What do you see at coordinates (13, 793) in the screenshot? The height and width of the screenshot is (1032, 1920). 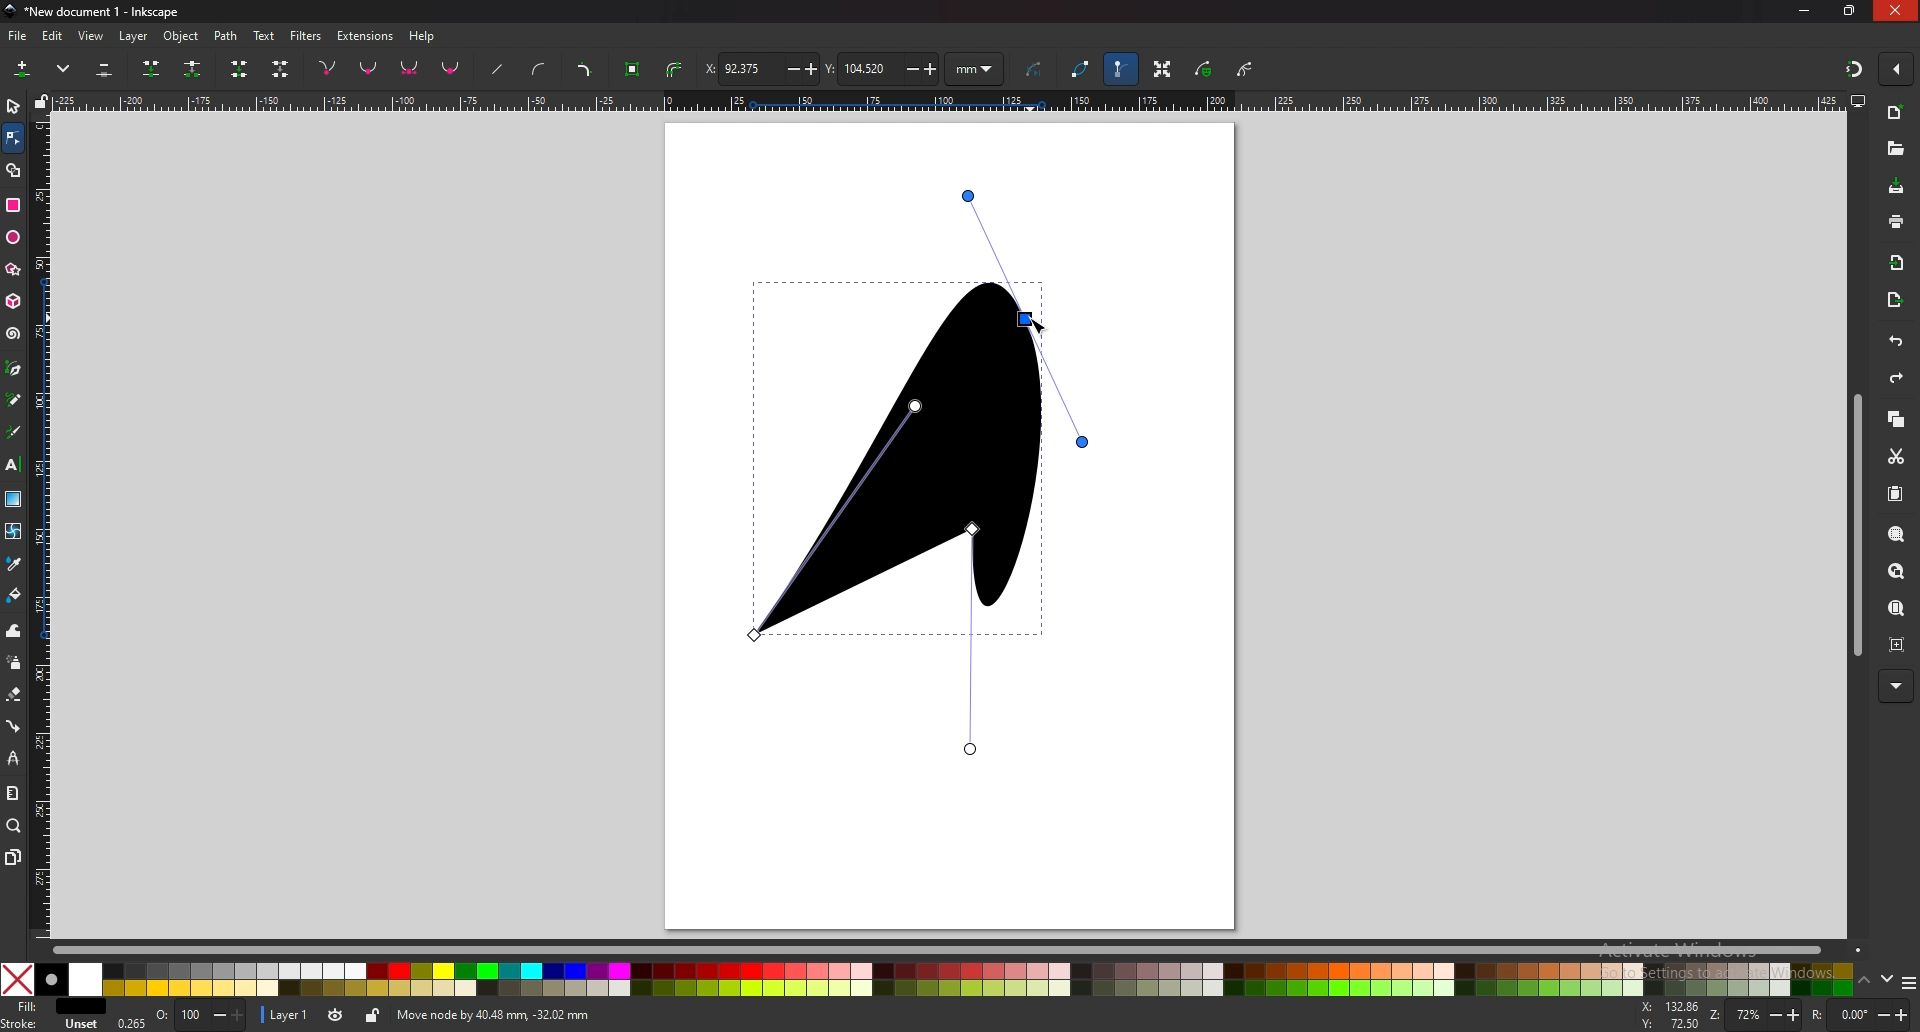 I see `measure` at bounding box center [13, 793].